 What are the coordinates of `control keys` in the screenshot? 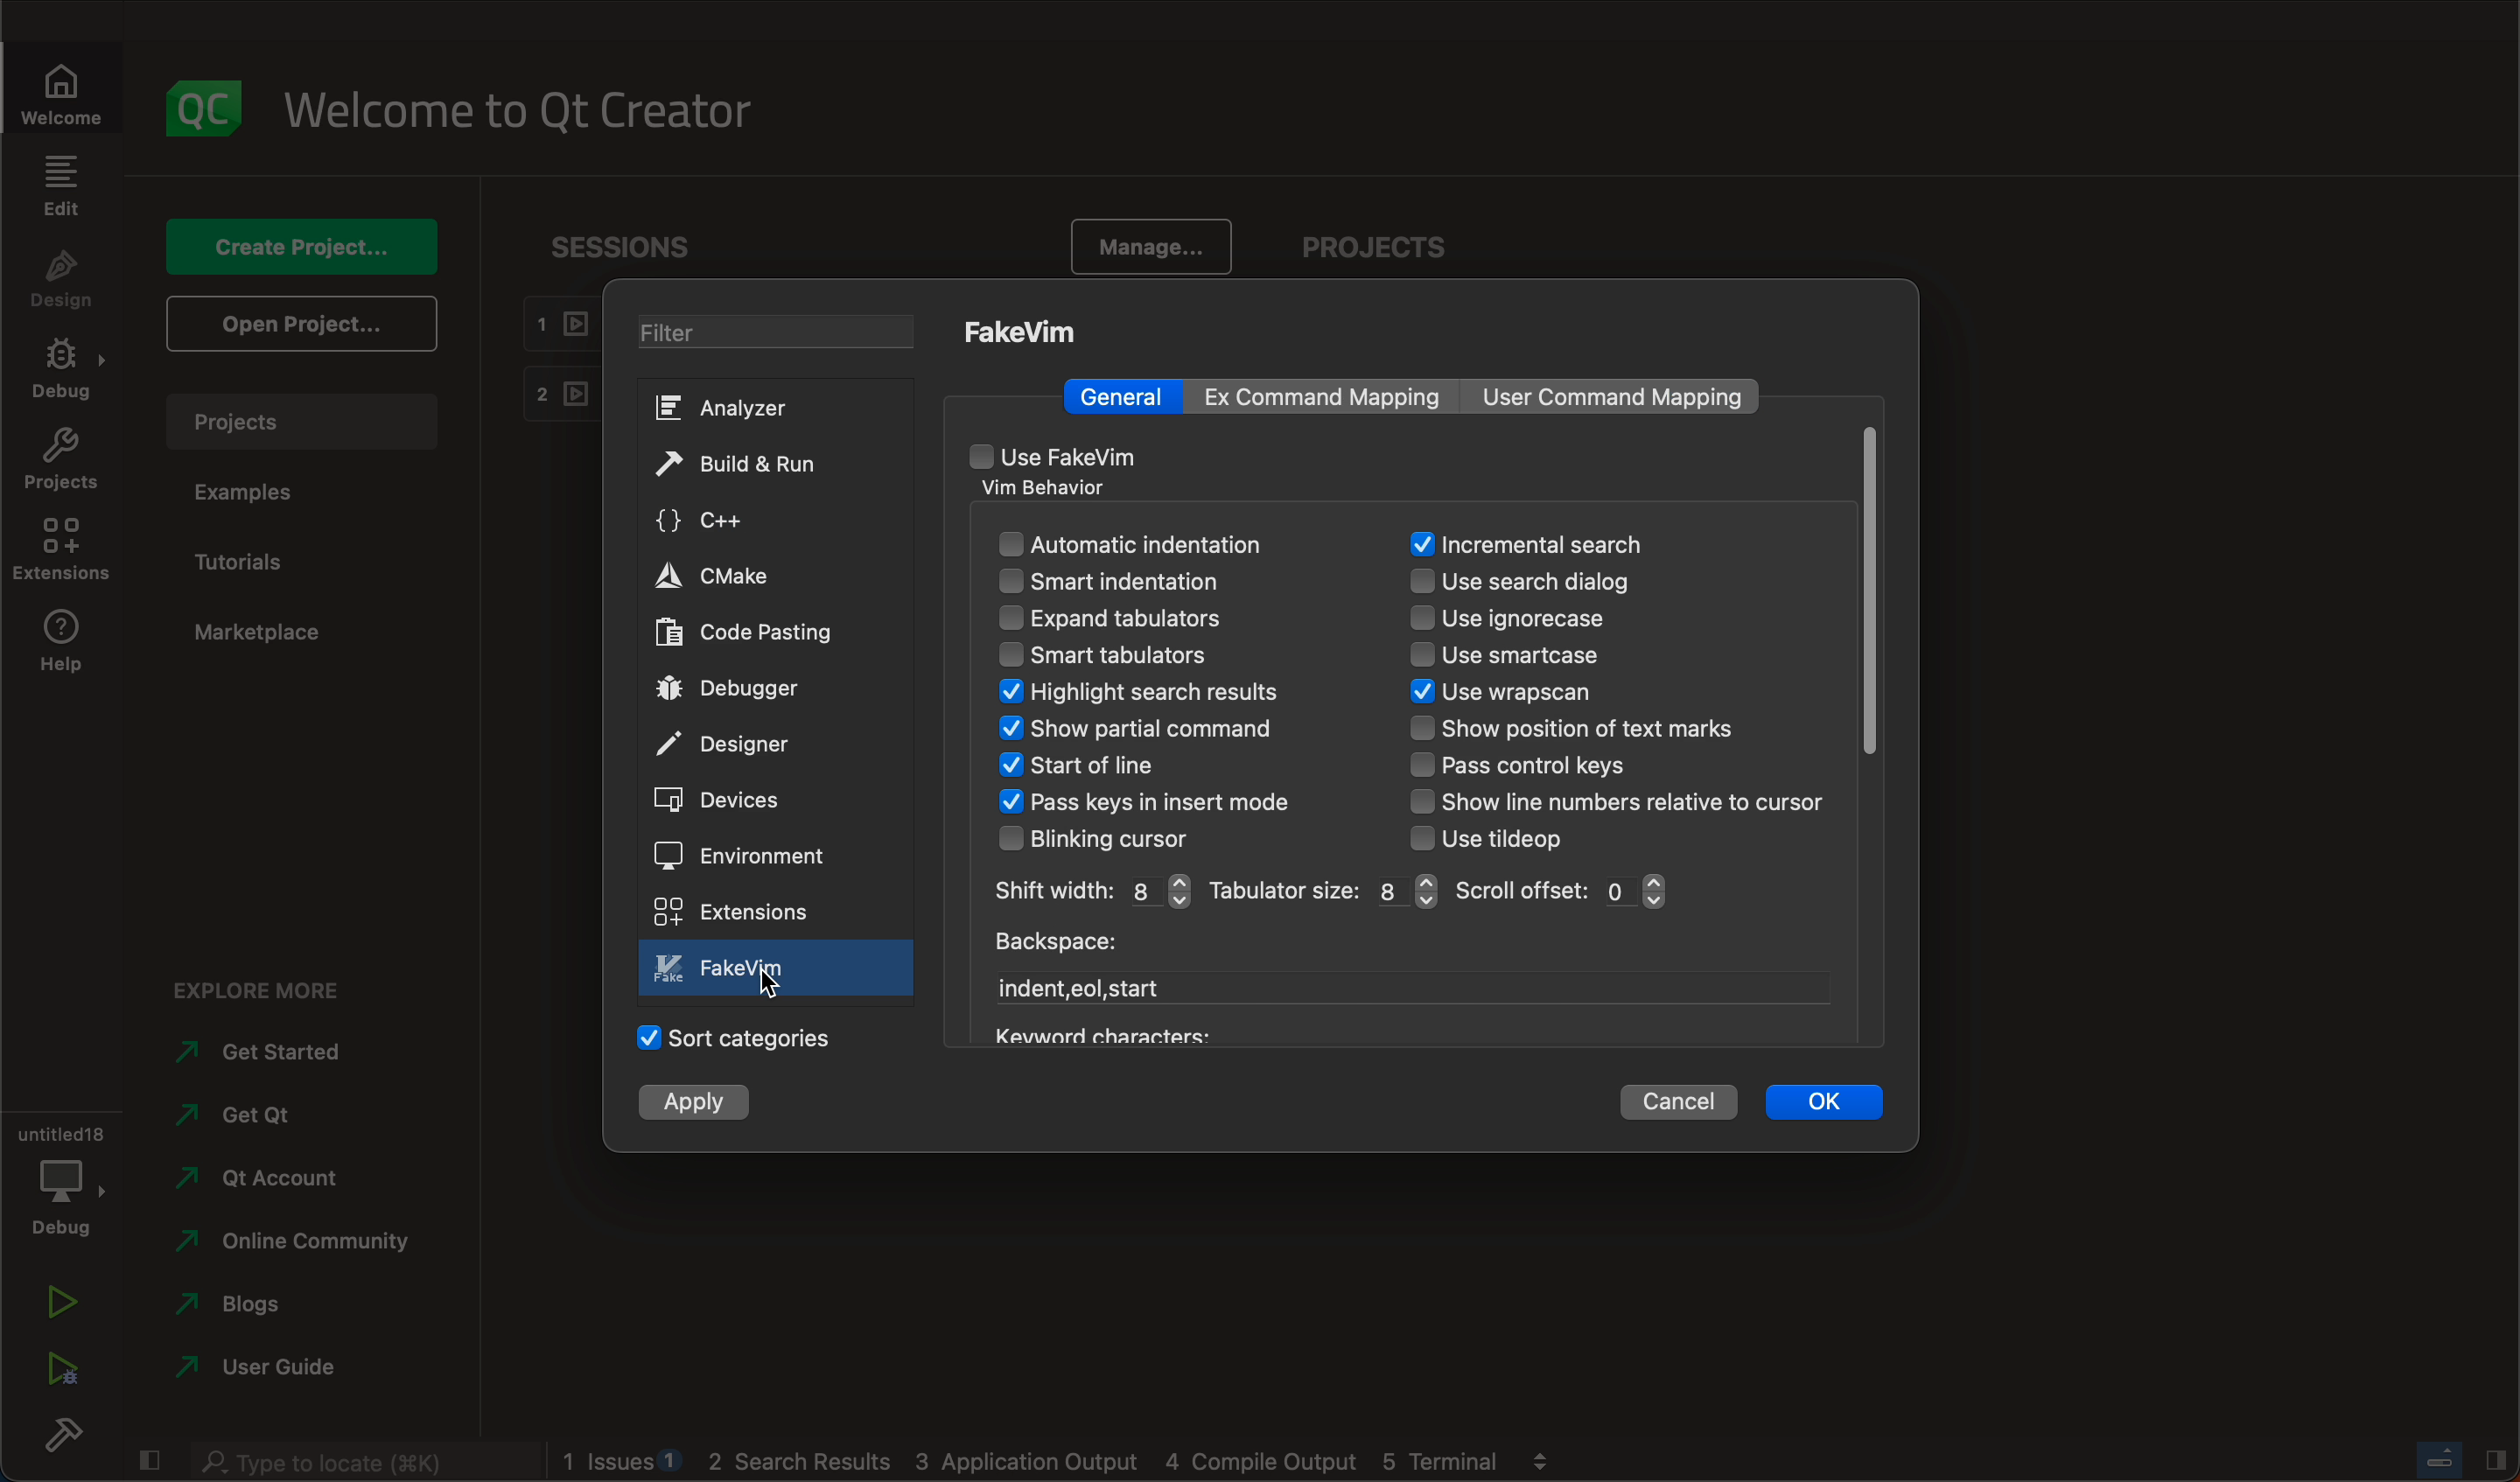 It's located at (1539, 767).